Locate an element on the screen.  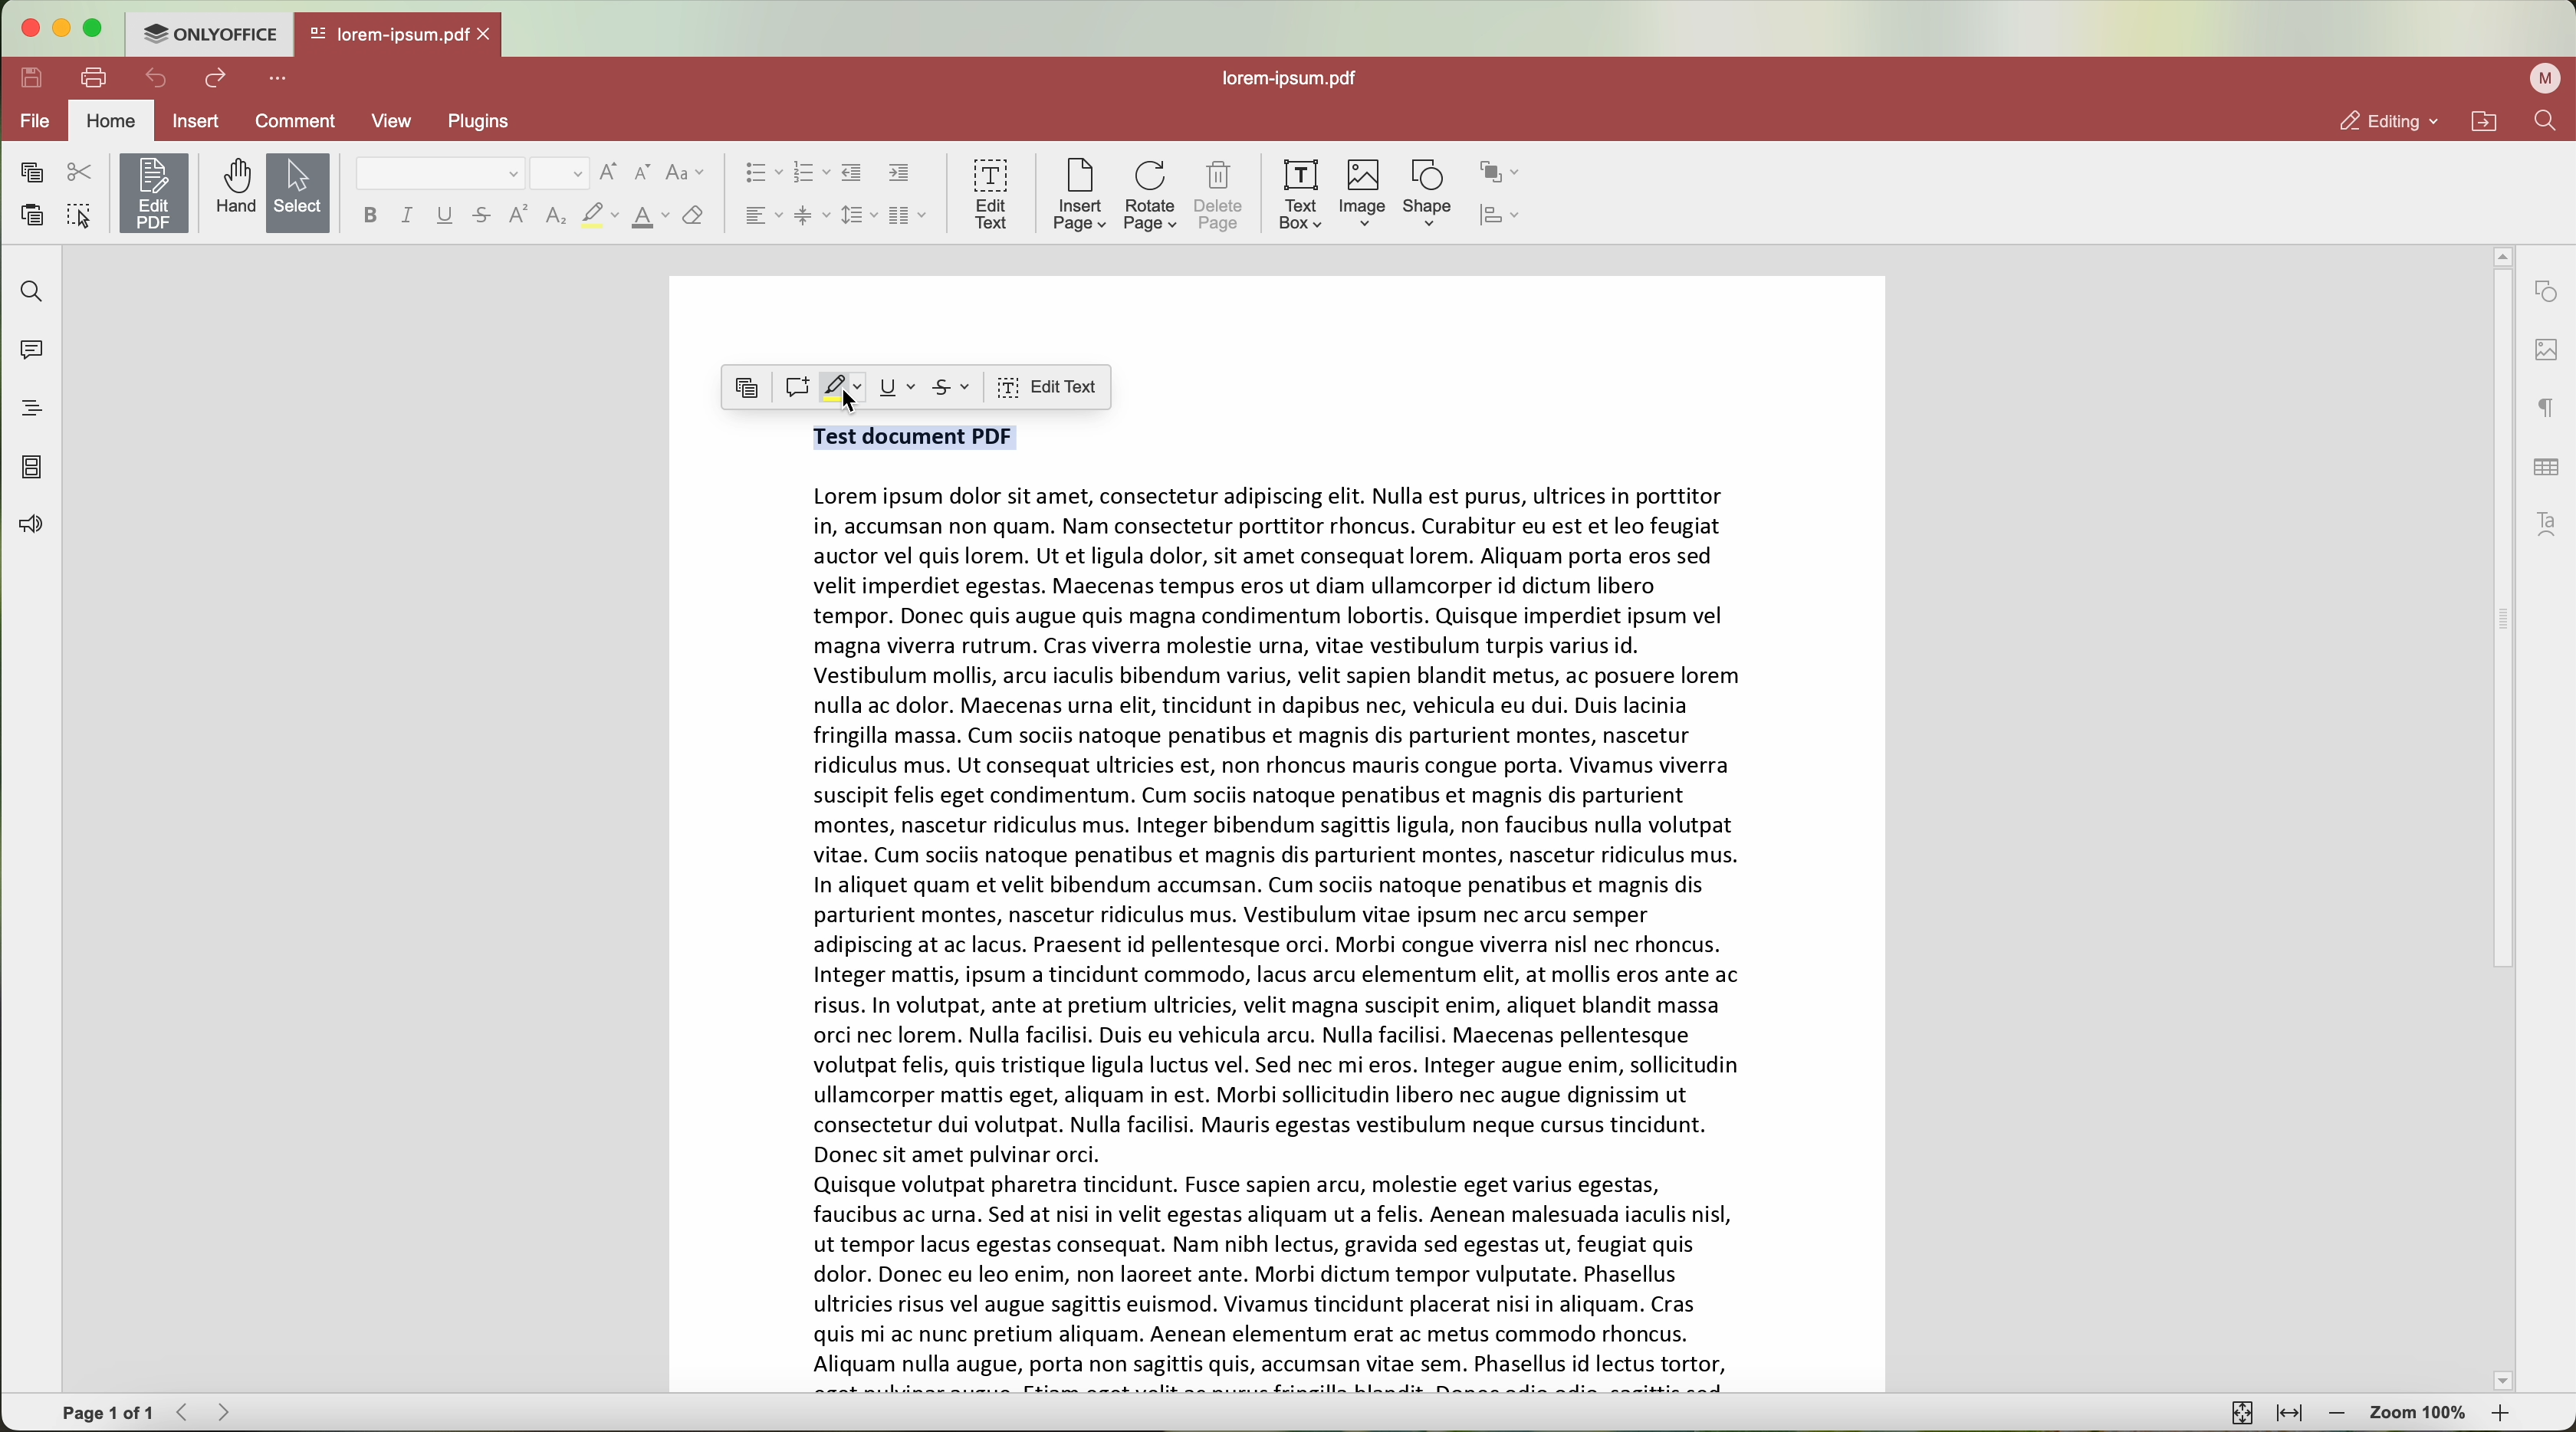
find is located at coordinates (2548, 122).